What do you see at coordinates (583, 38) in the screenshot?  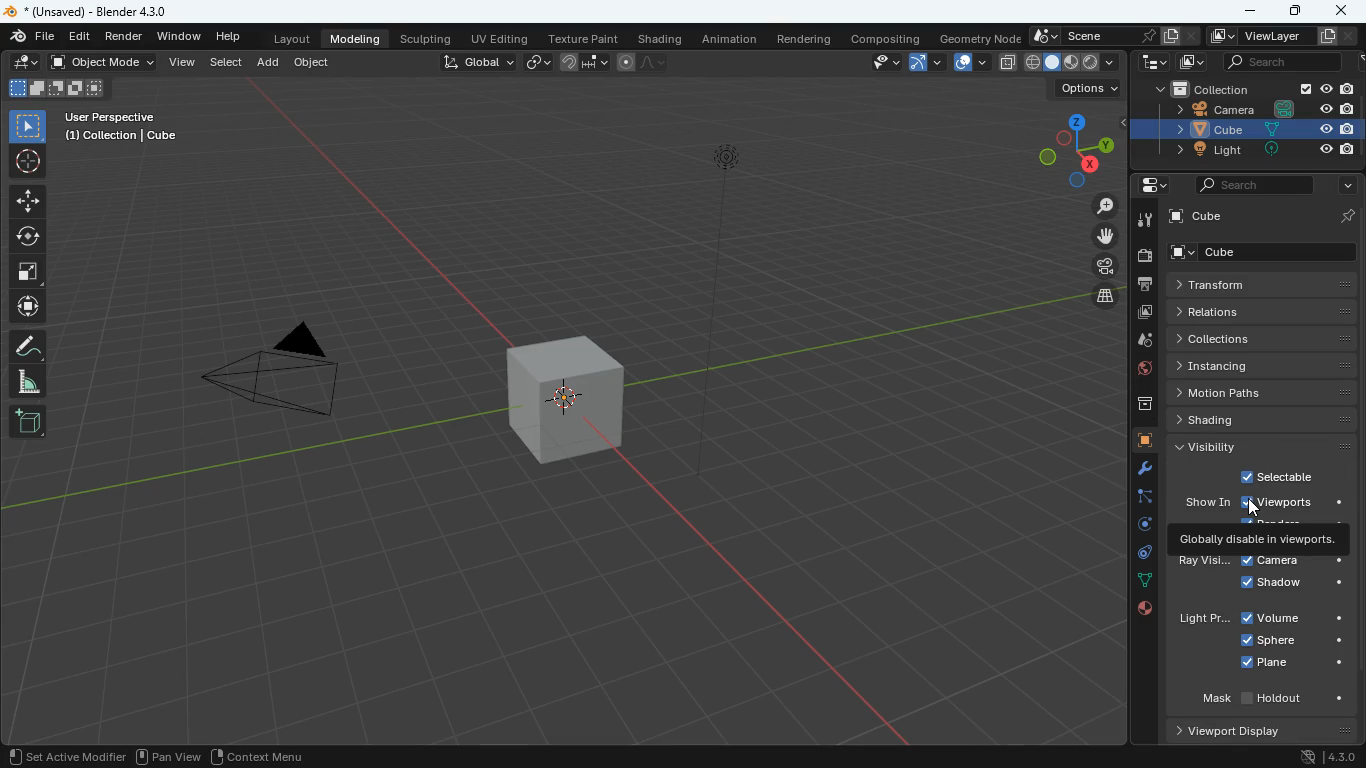 I see `texture paint` at bounding box center [583, 38].